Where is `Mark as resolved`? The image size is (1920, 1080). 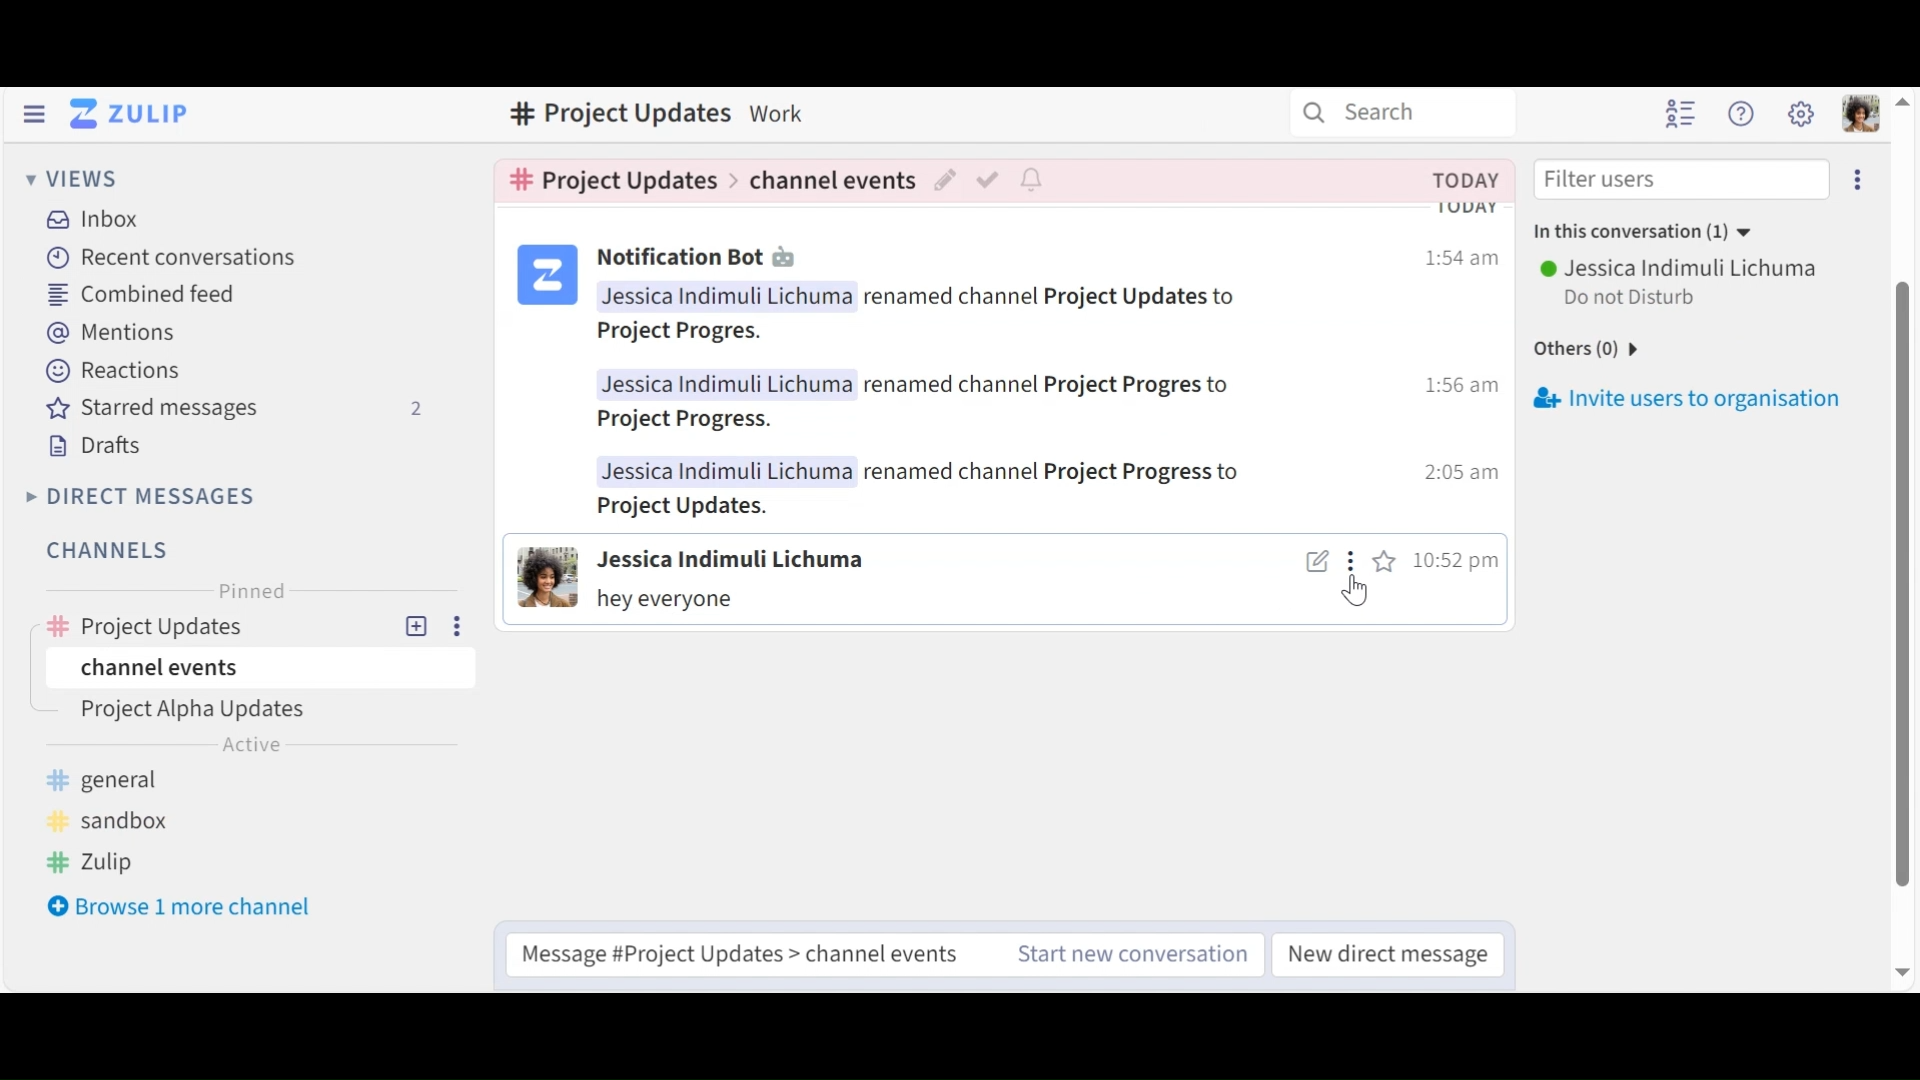
Mark as resolved is located at coordinates (991, 179).